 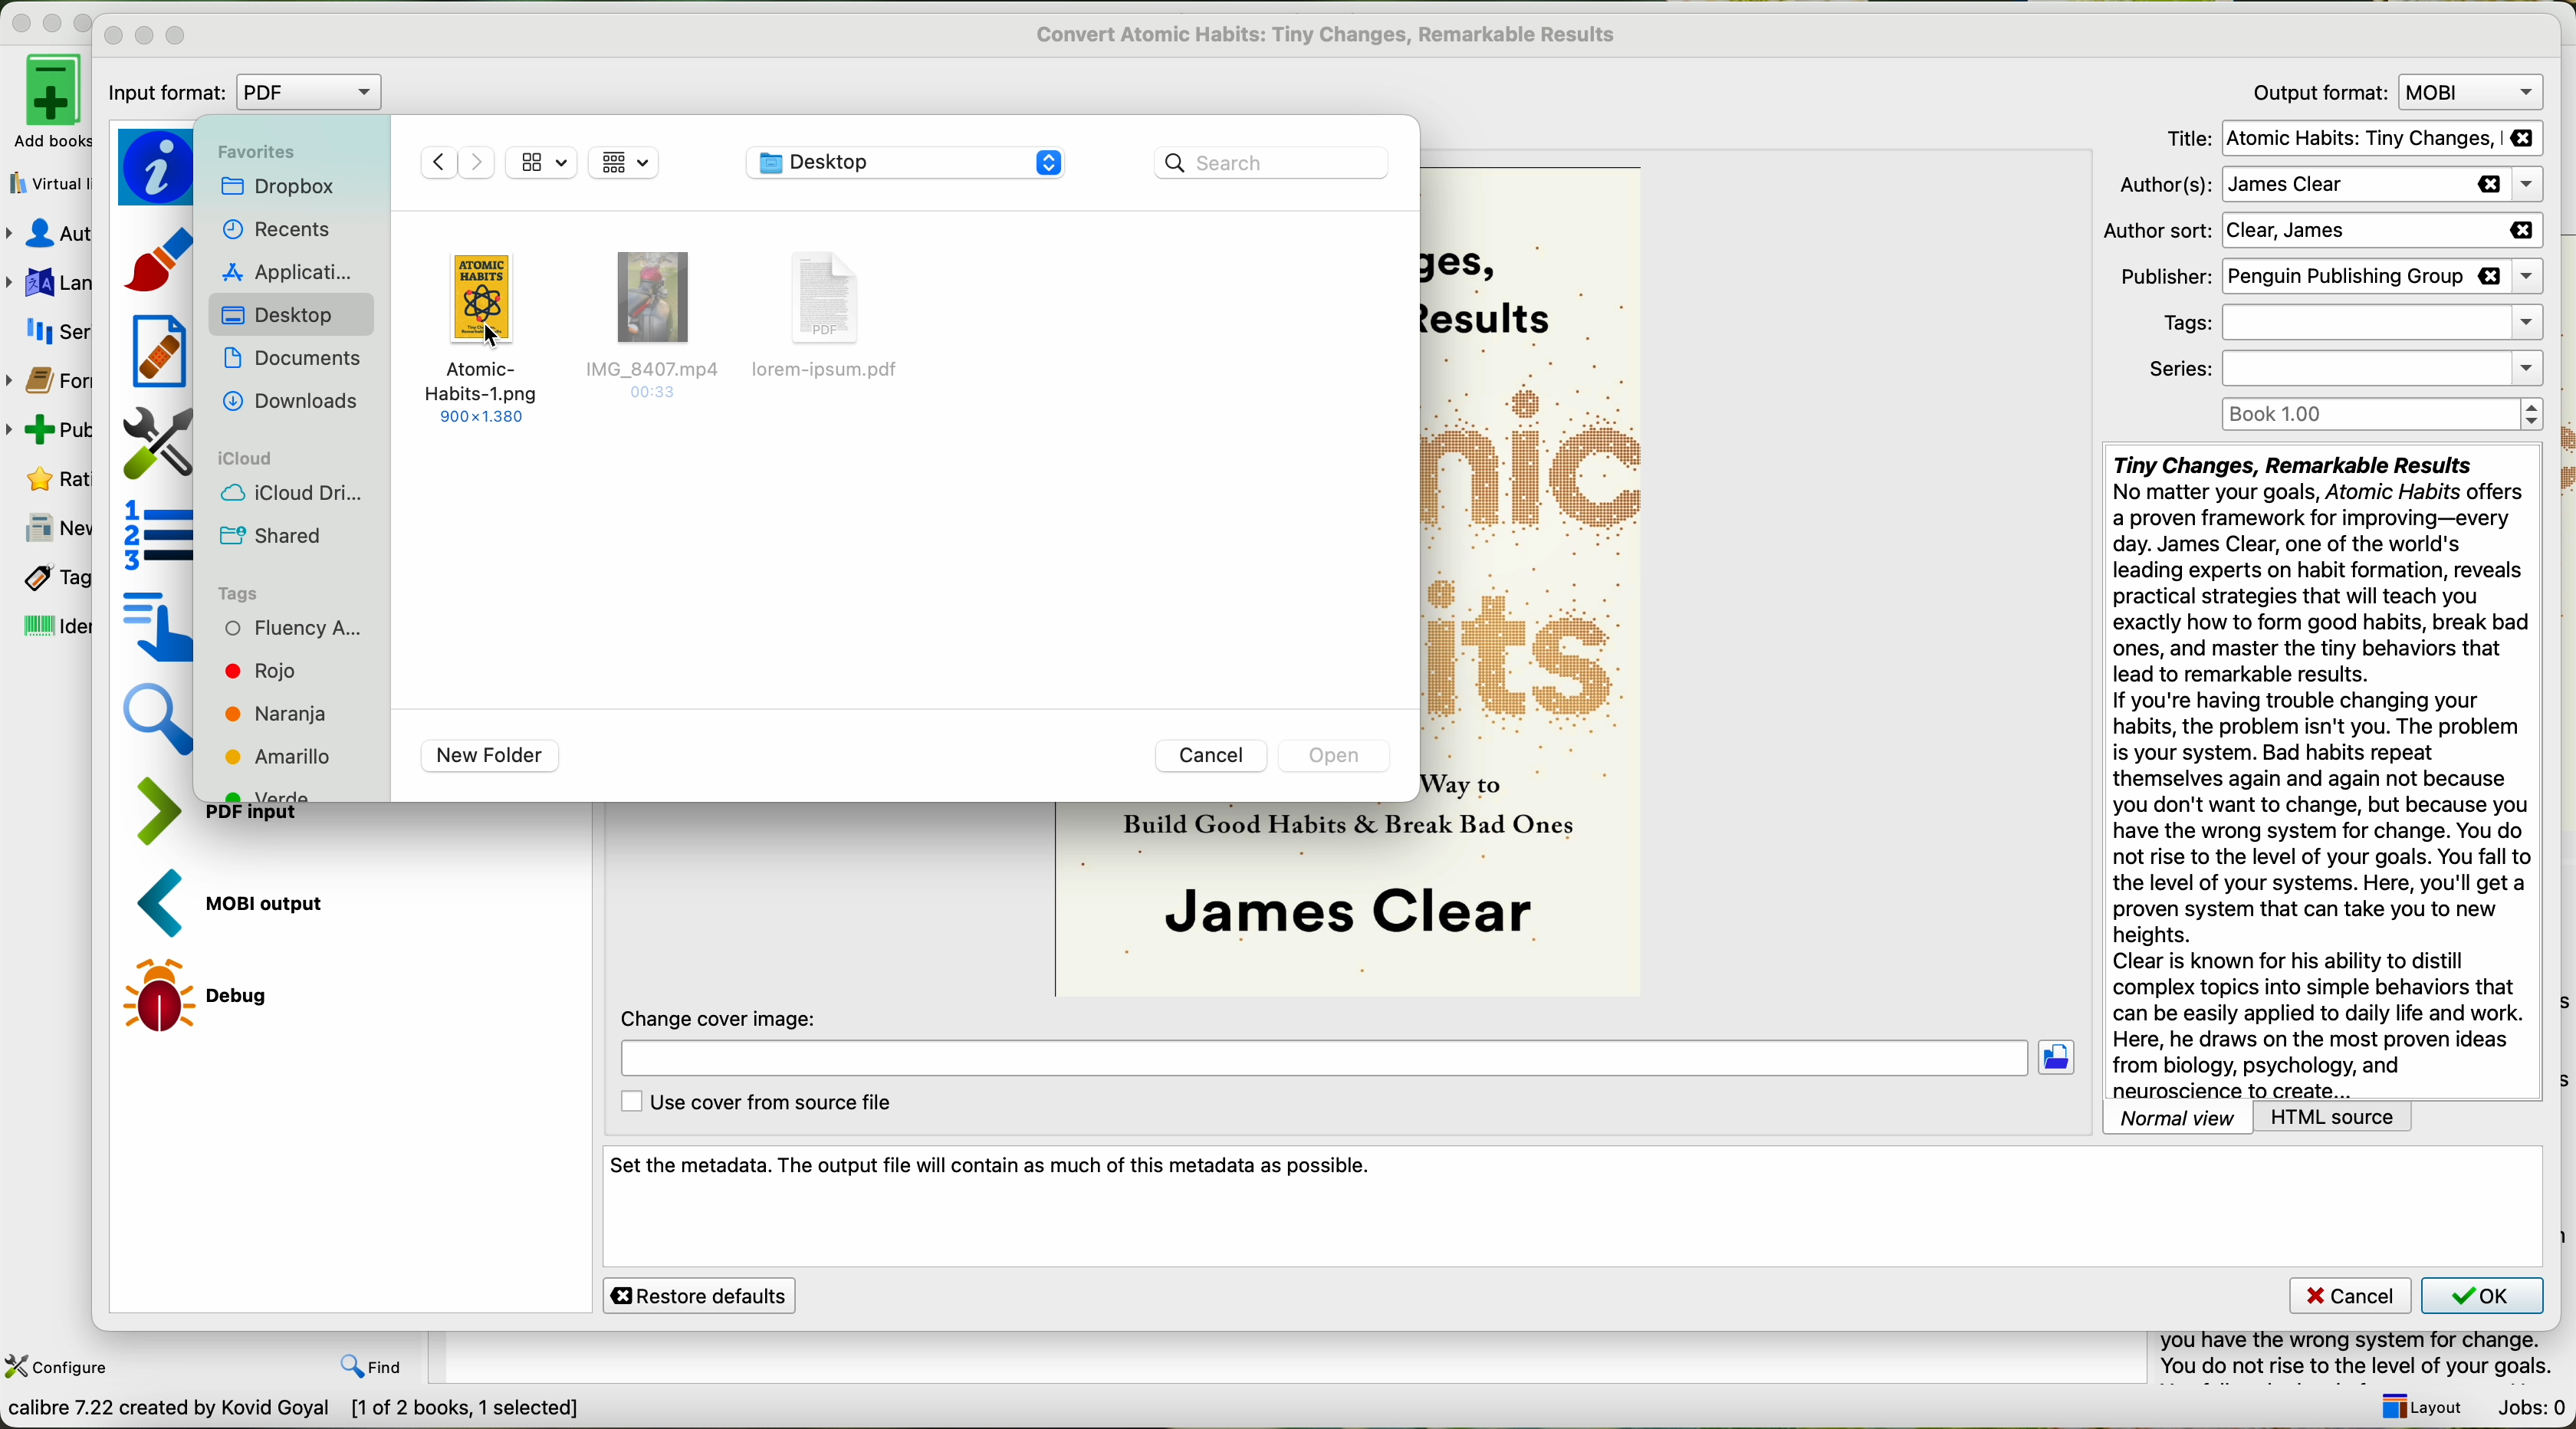 What do you see at coordinates (296, 1411) in the screenshot?
I see `data` at bounding box center [296, 1411].